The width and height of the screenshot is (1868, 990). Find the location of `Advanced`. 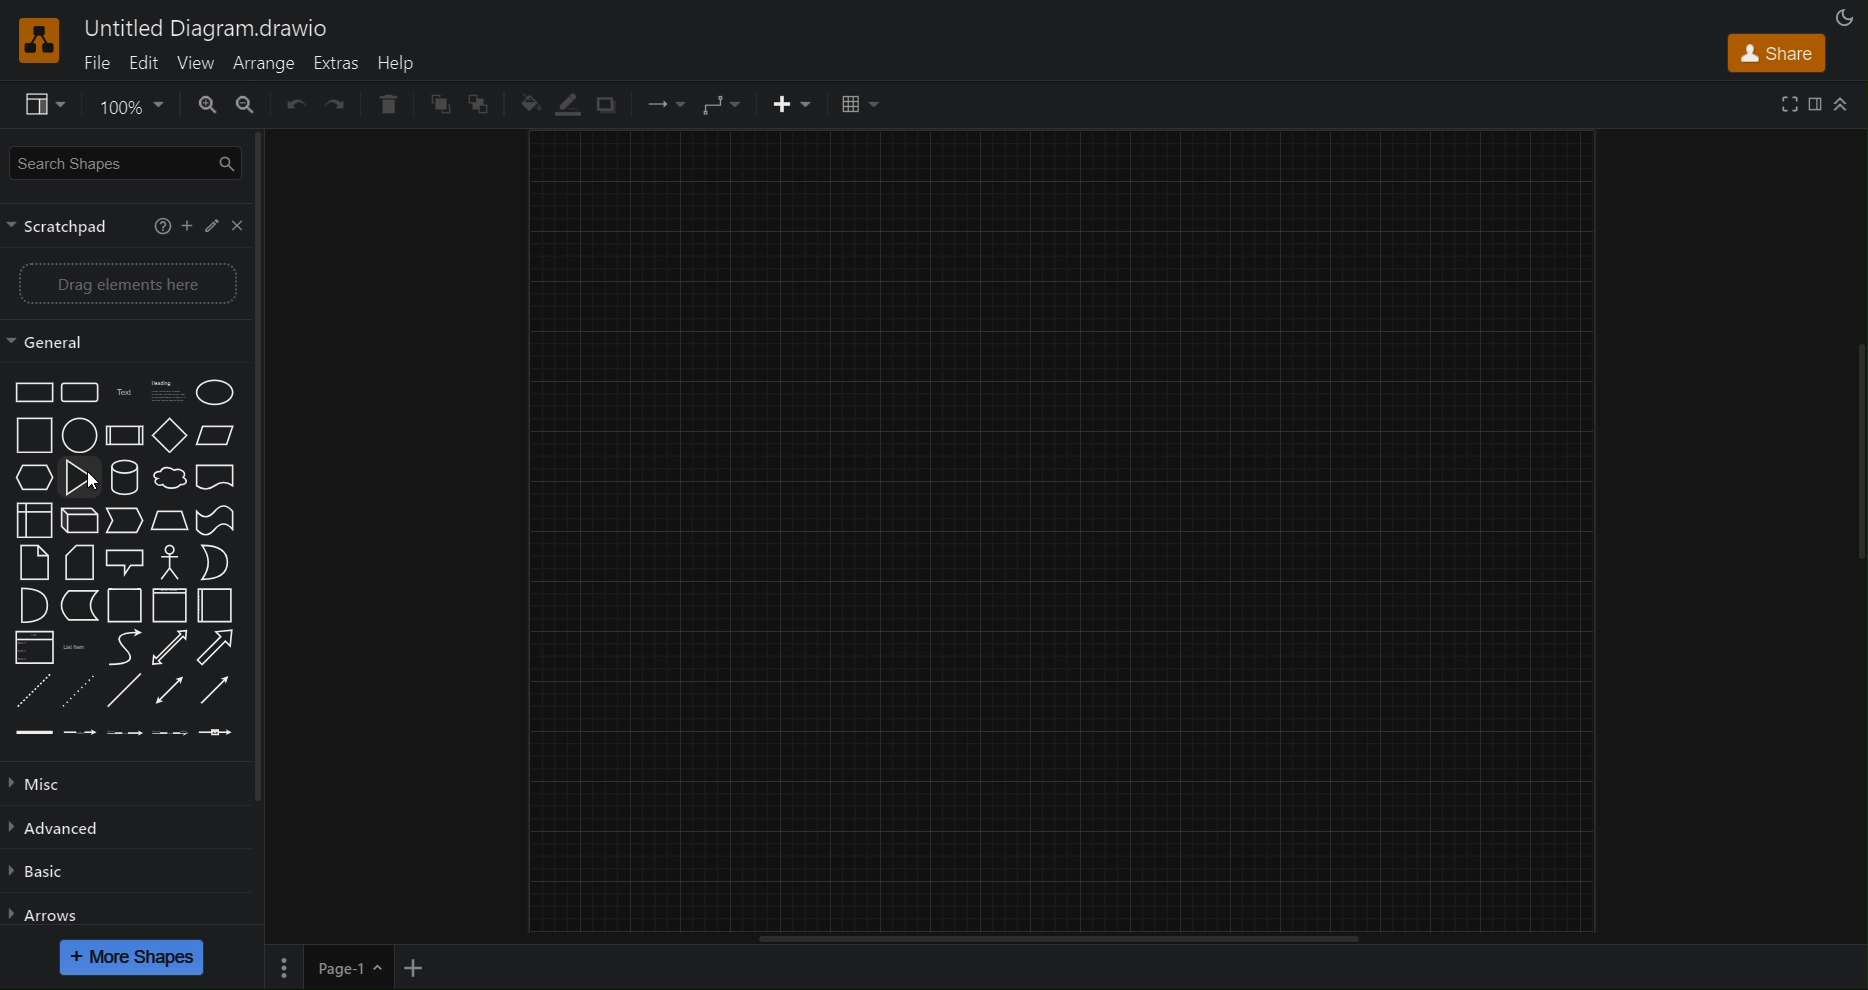

Advanced is located at coordinates (63, 833).